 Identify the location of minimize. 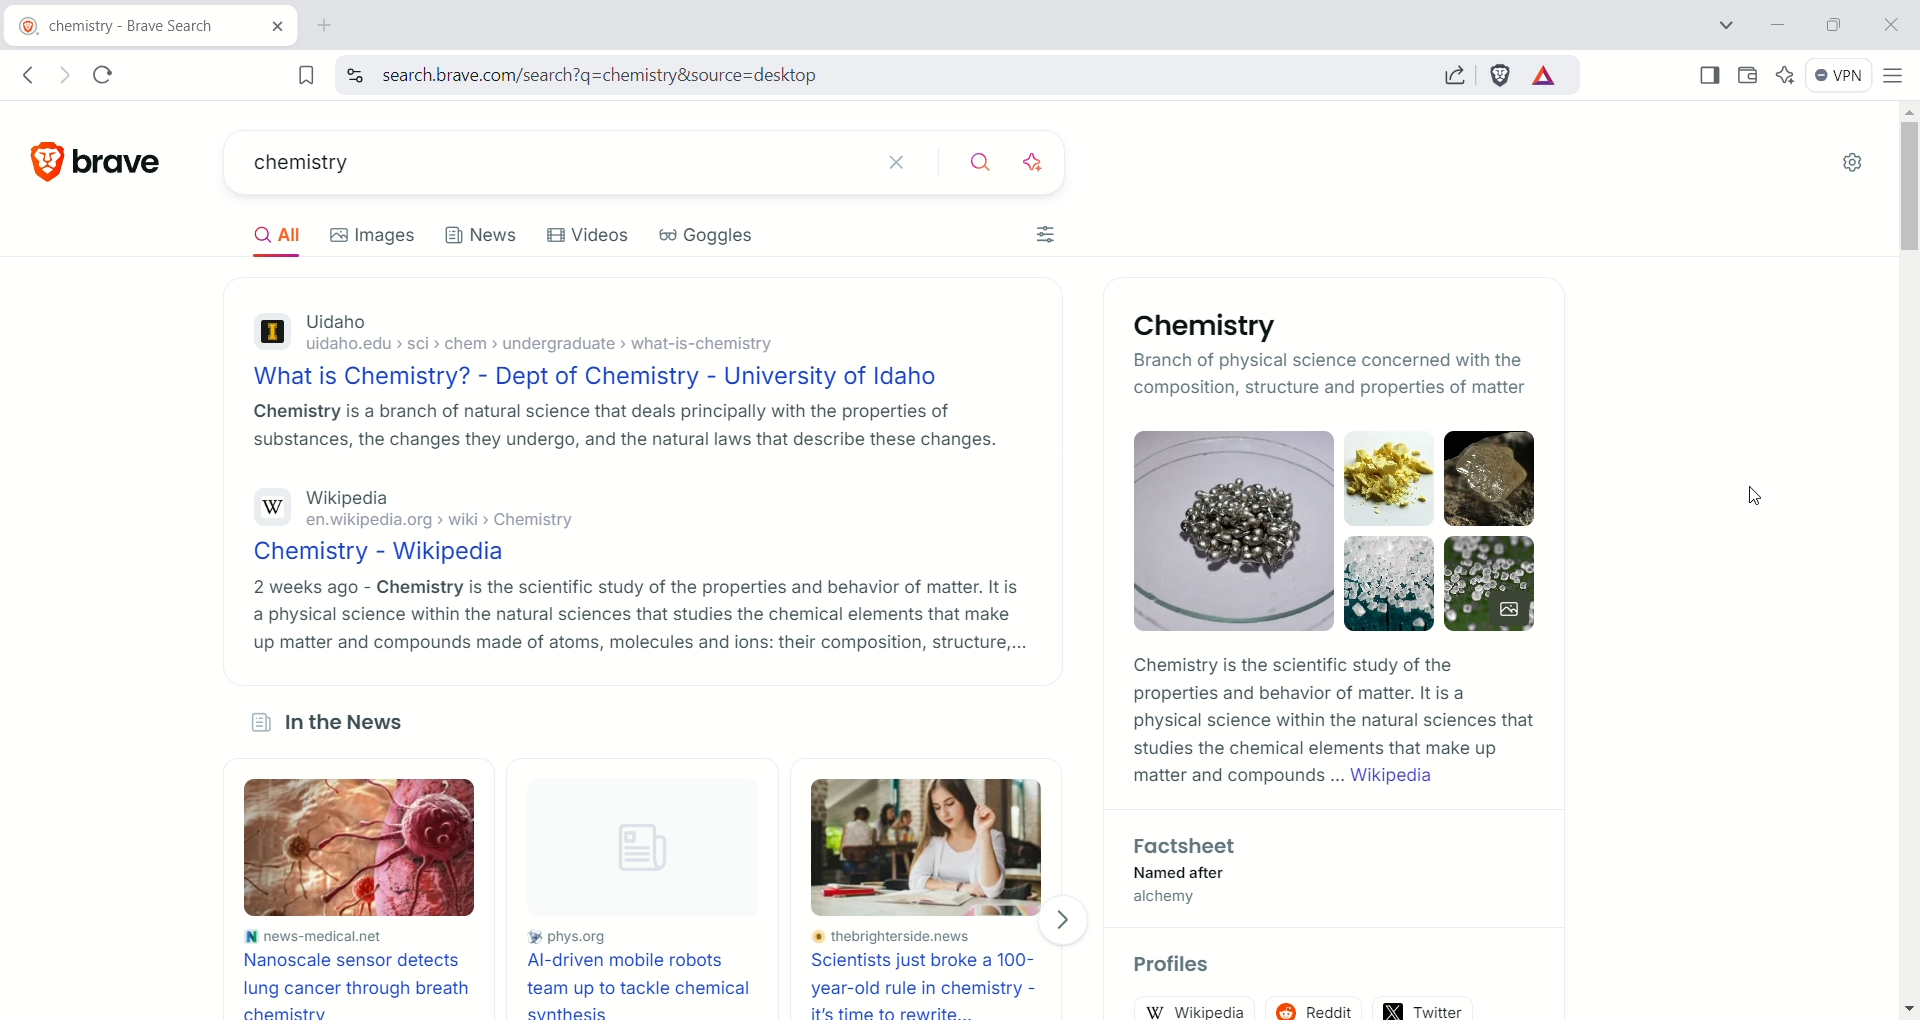
(1778, 26).